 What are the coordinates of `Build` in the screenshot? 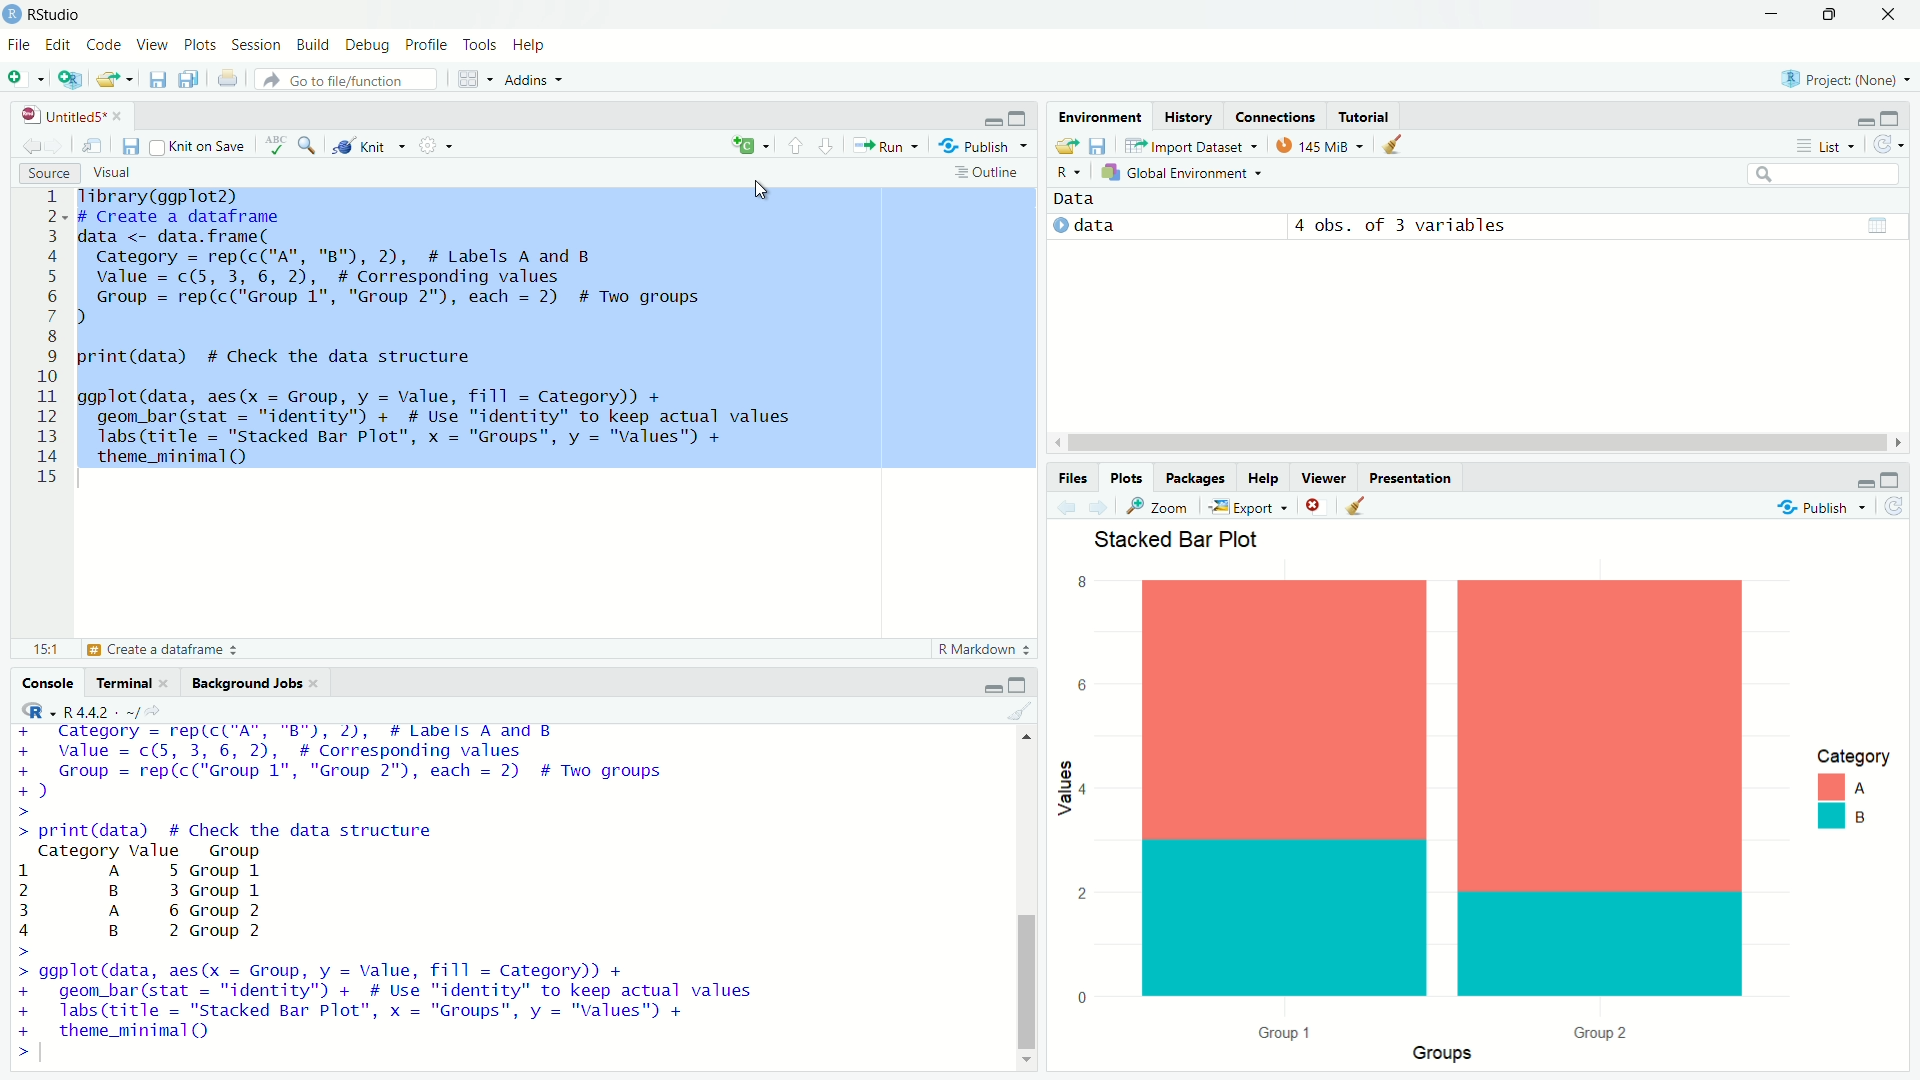 It's located at (313, 43).